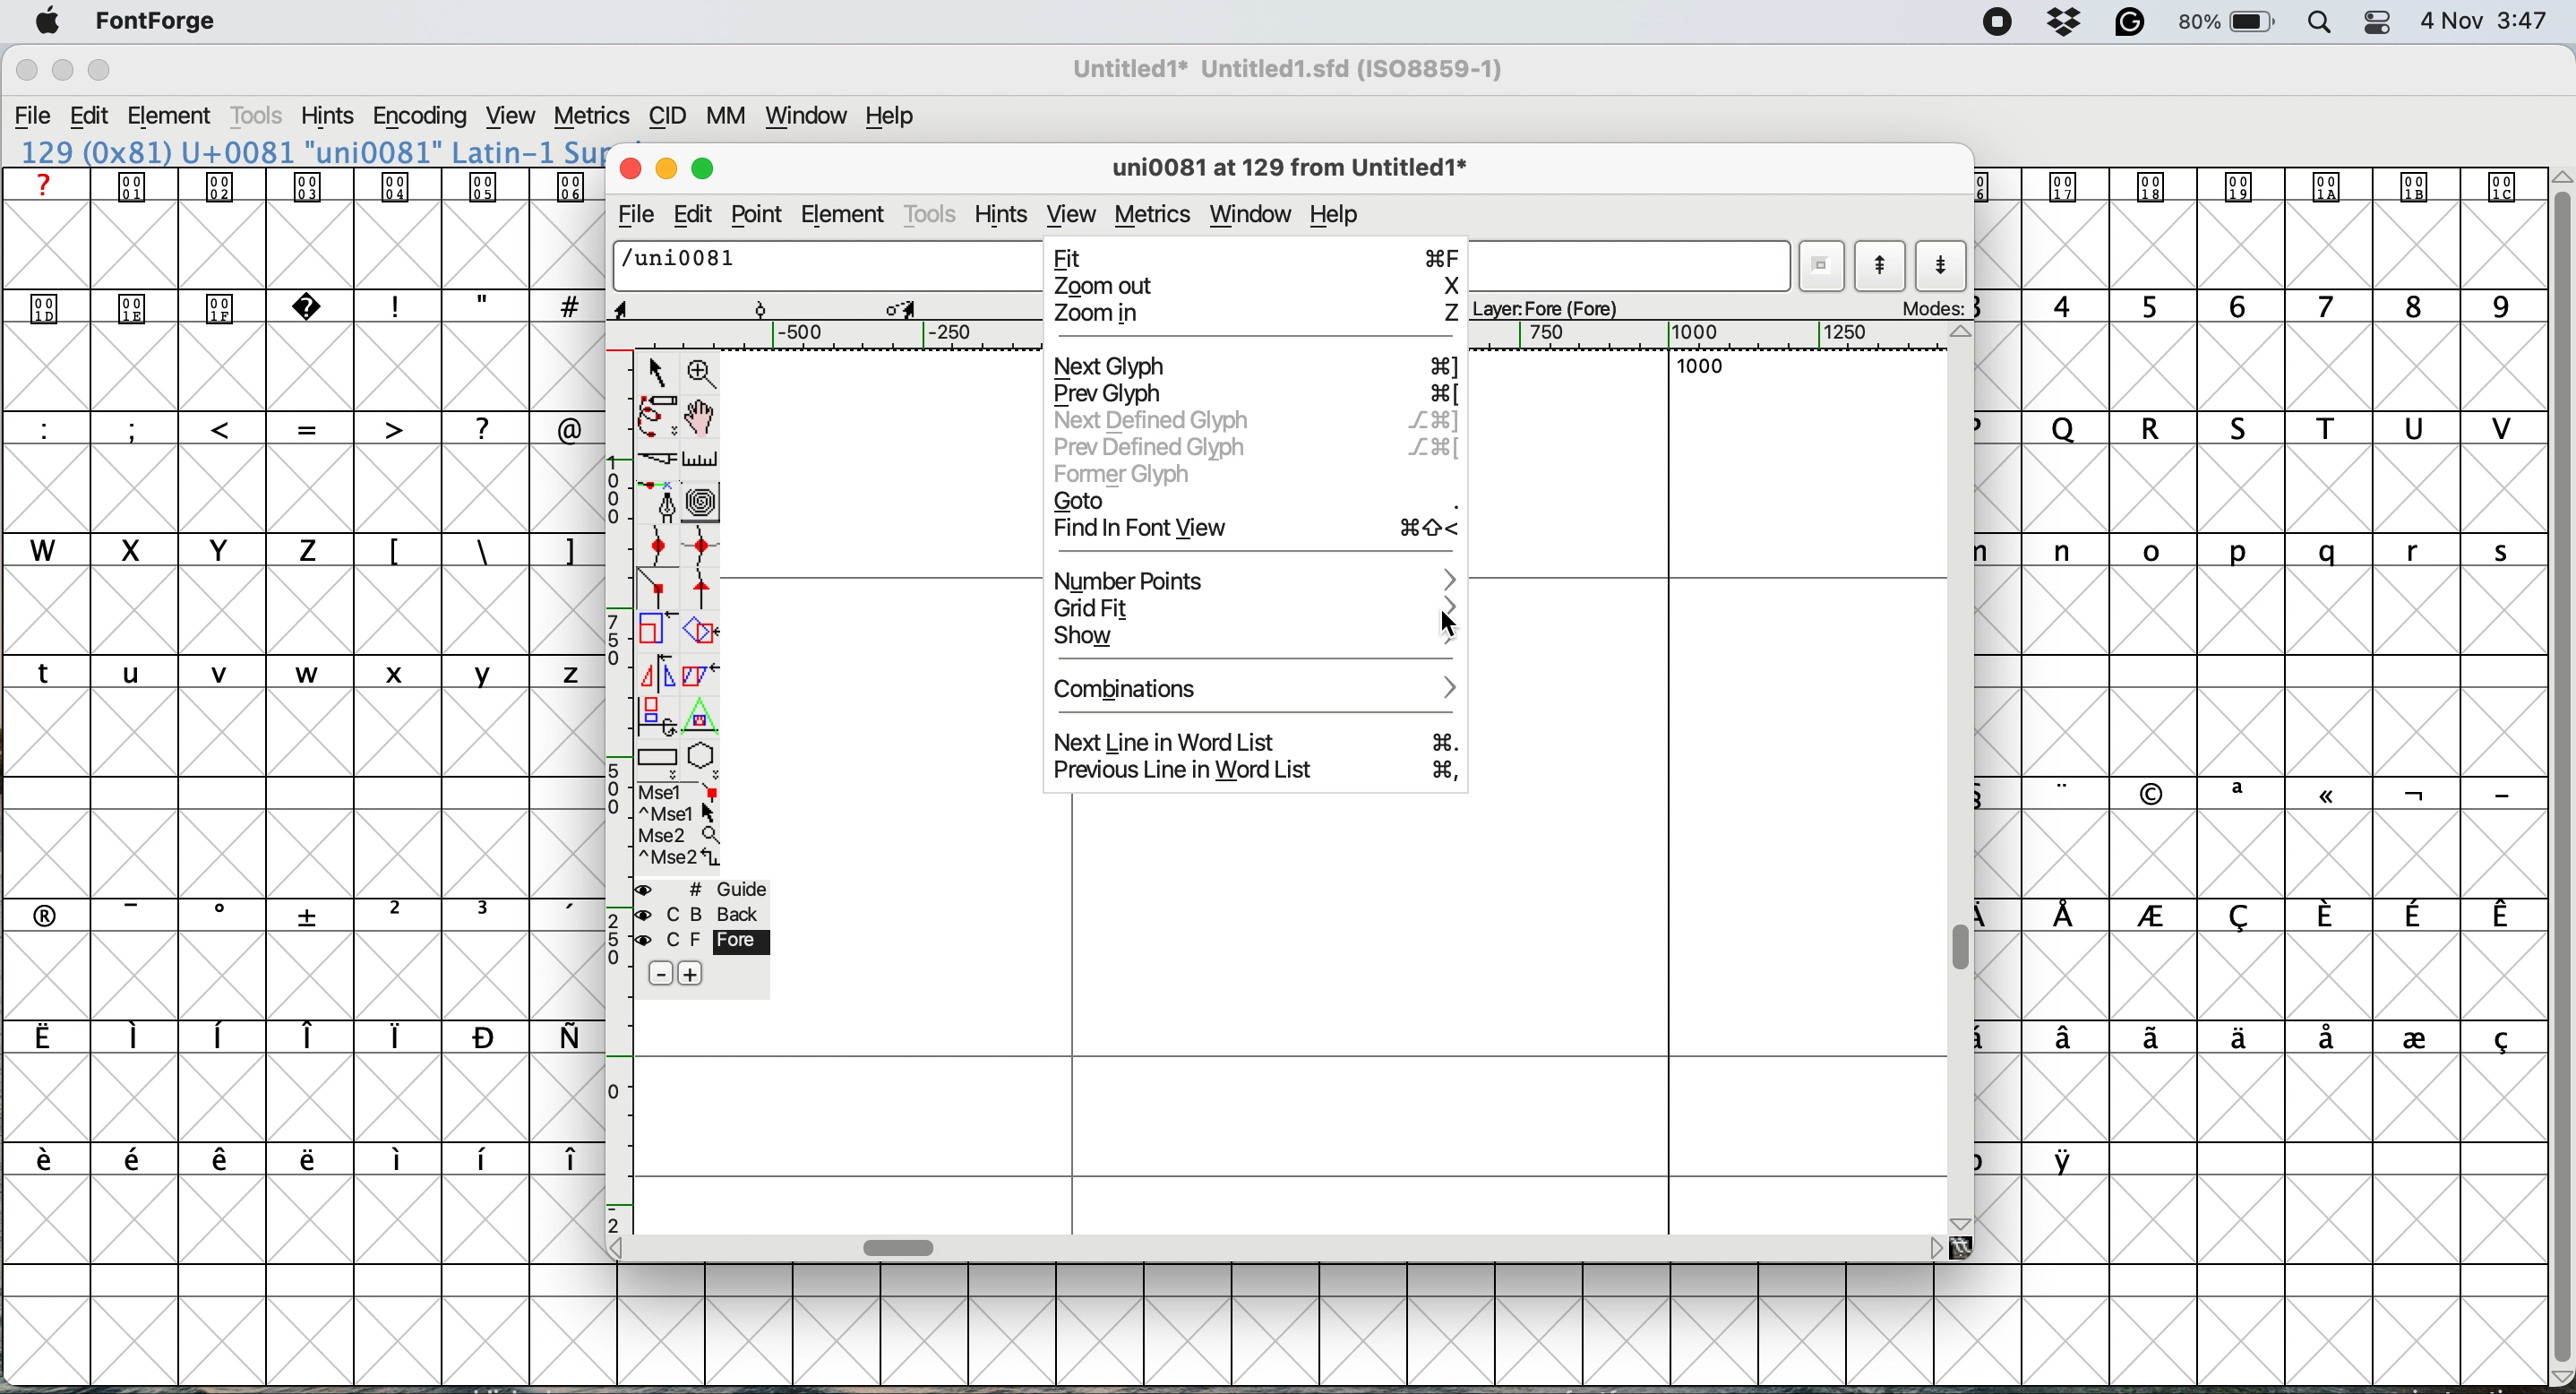 Image resolution: width=2576 pixels, height=1394 pixels. Describe the element at coordinates (27, 71) in the screenshot. I see `Close` at that location.